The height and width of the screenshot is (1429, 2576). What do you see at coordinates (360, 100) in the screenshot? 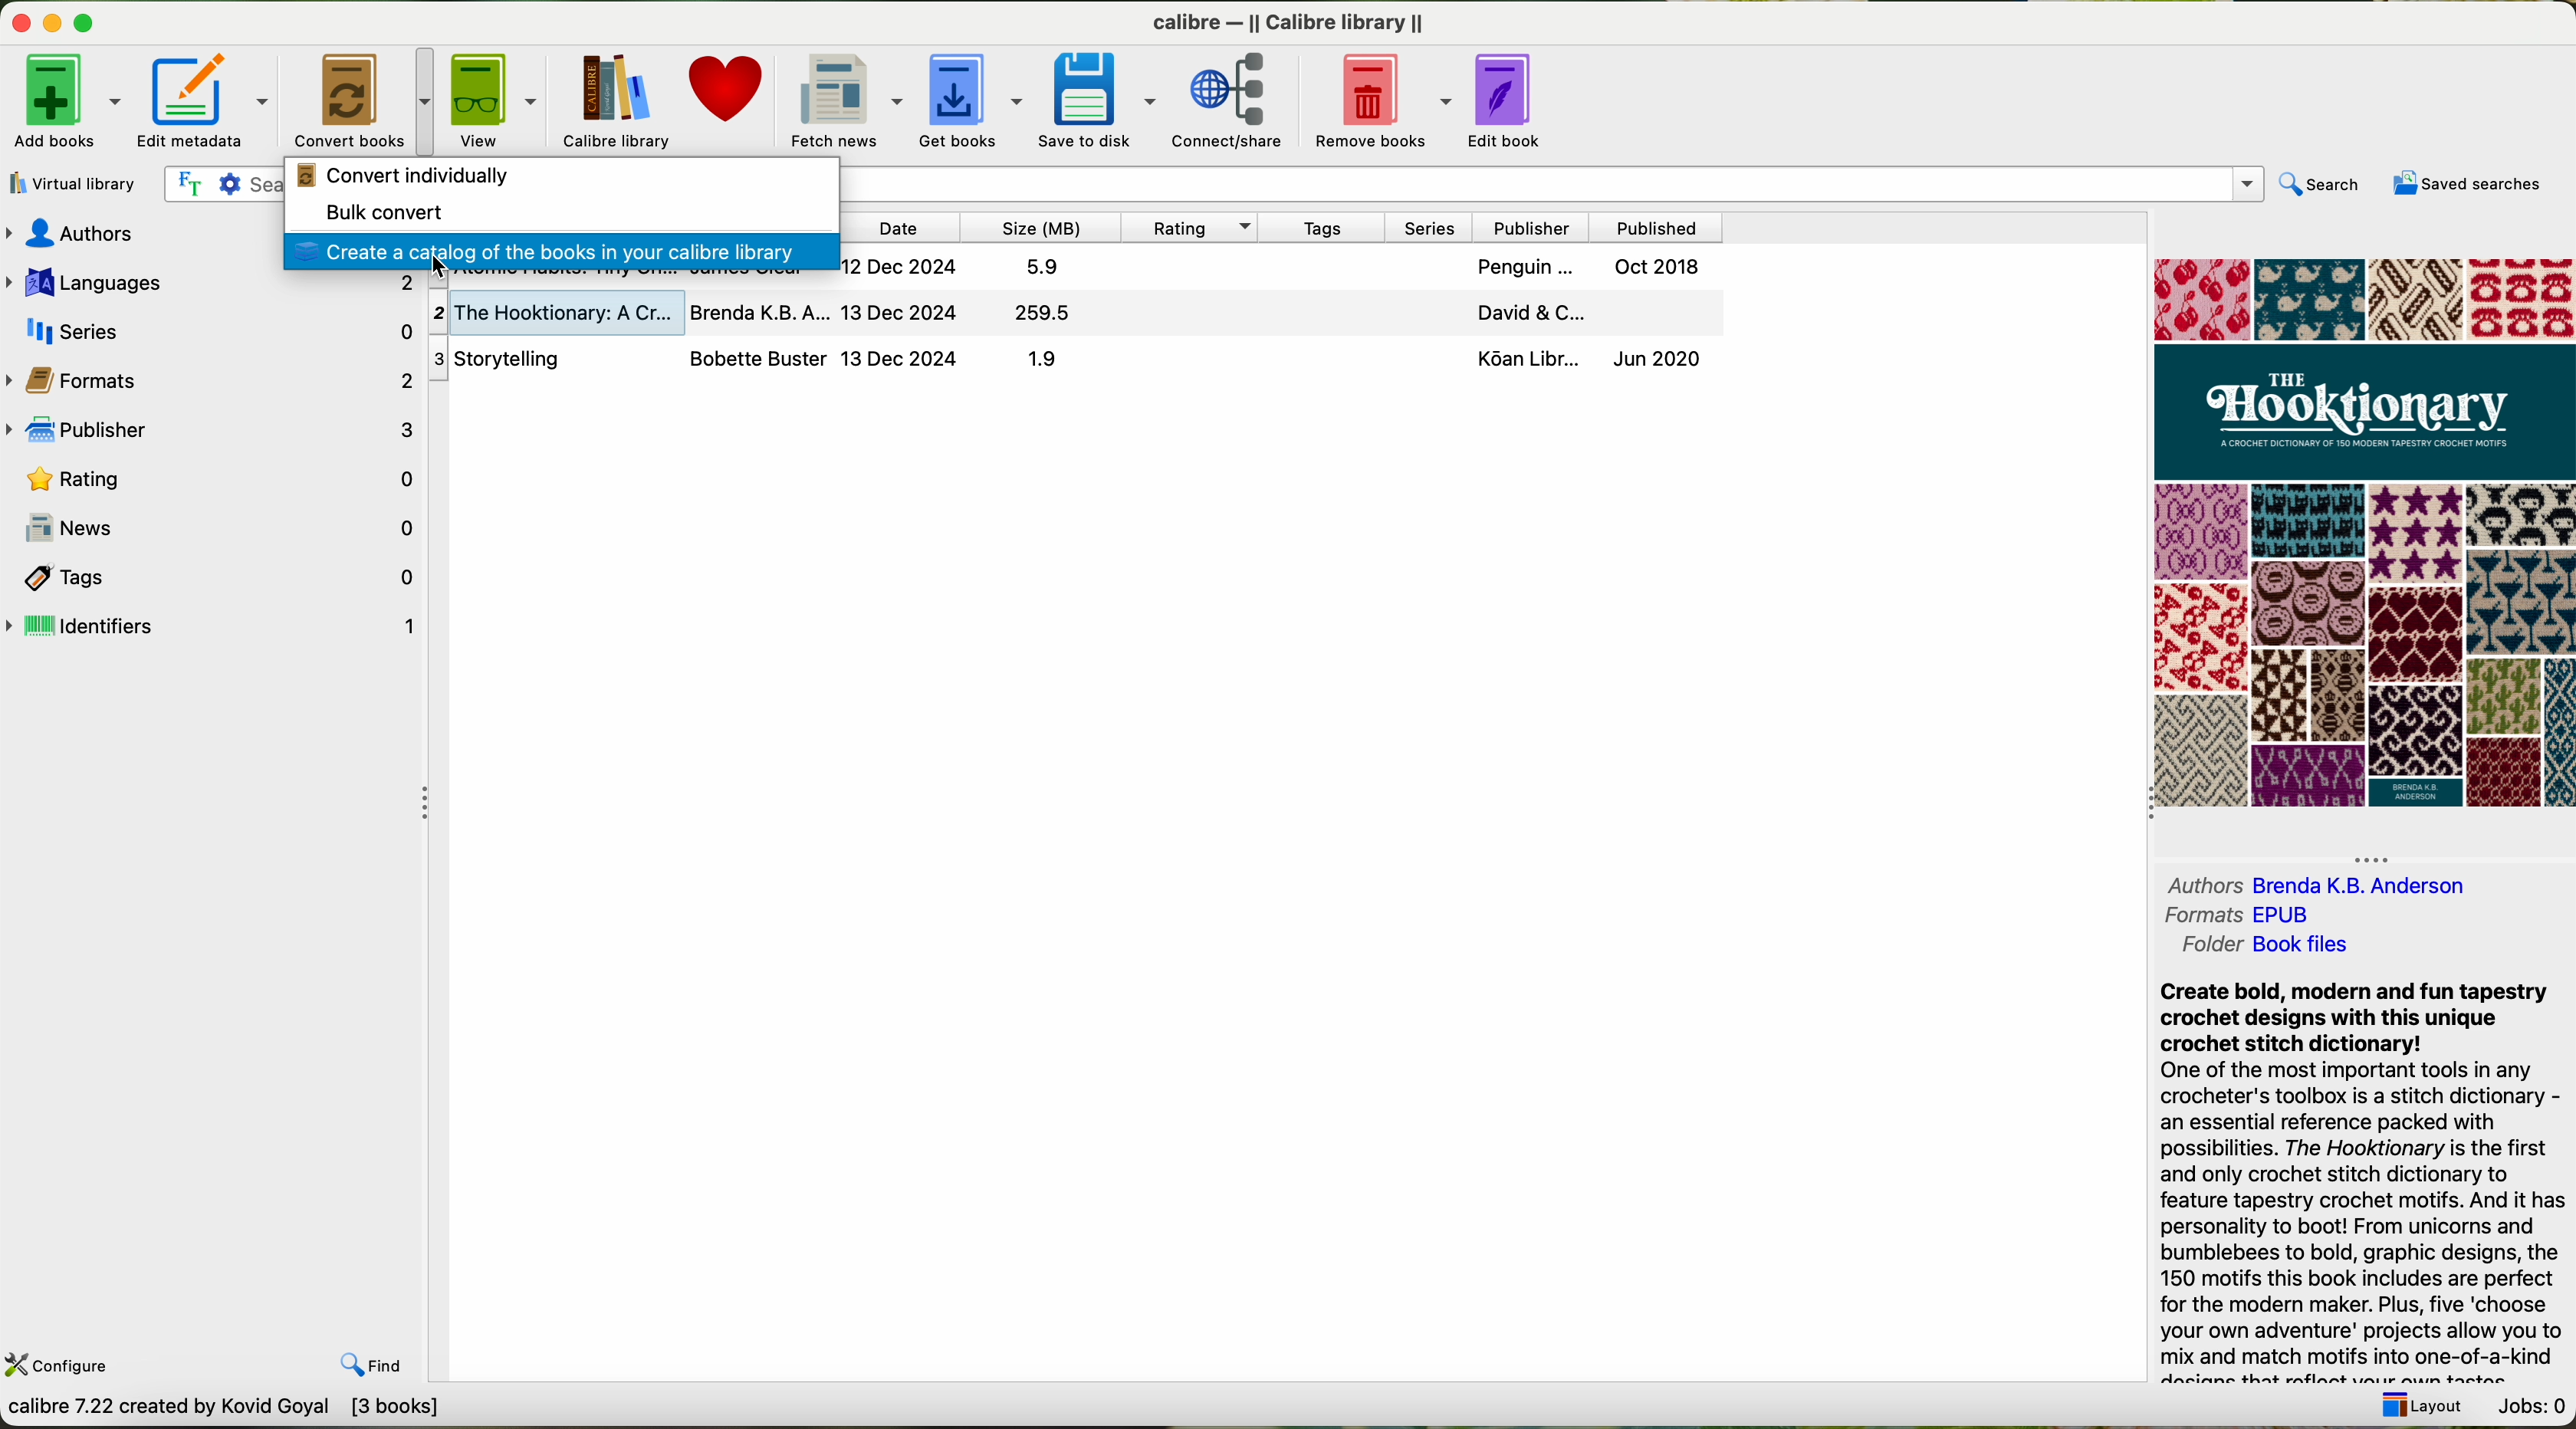
I see `click on convert books options` at bounding box center [360, 100].